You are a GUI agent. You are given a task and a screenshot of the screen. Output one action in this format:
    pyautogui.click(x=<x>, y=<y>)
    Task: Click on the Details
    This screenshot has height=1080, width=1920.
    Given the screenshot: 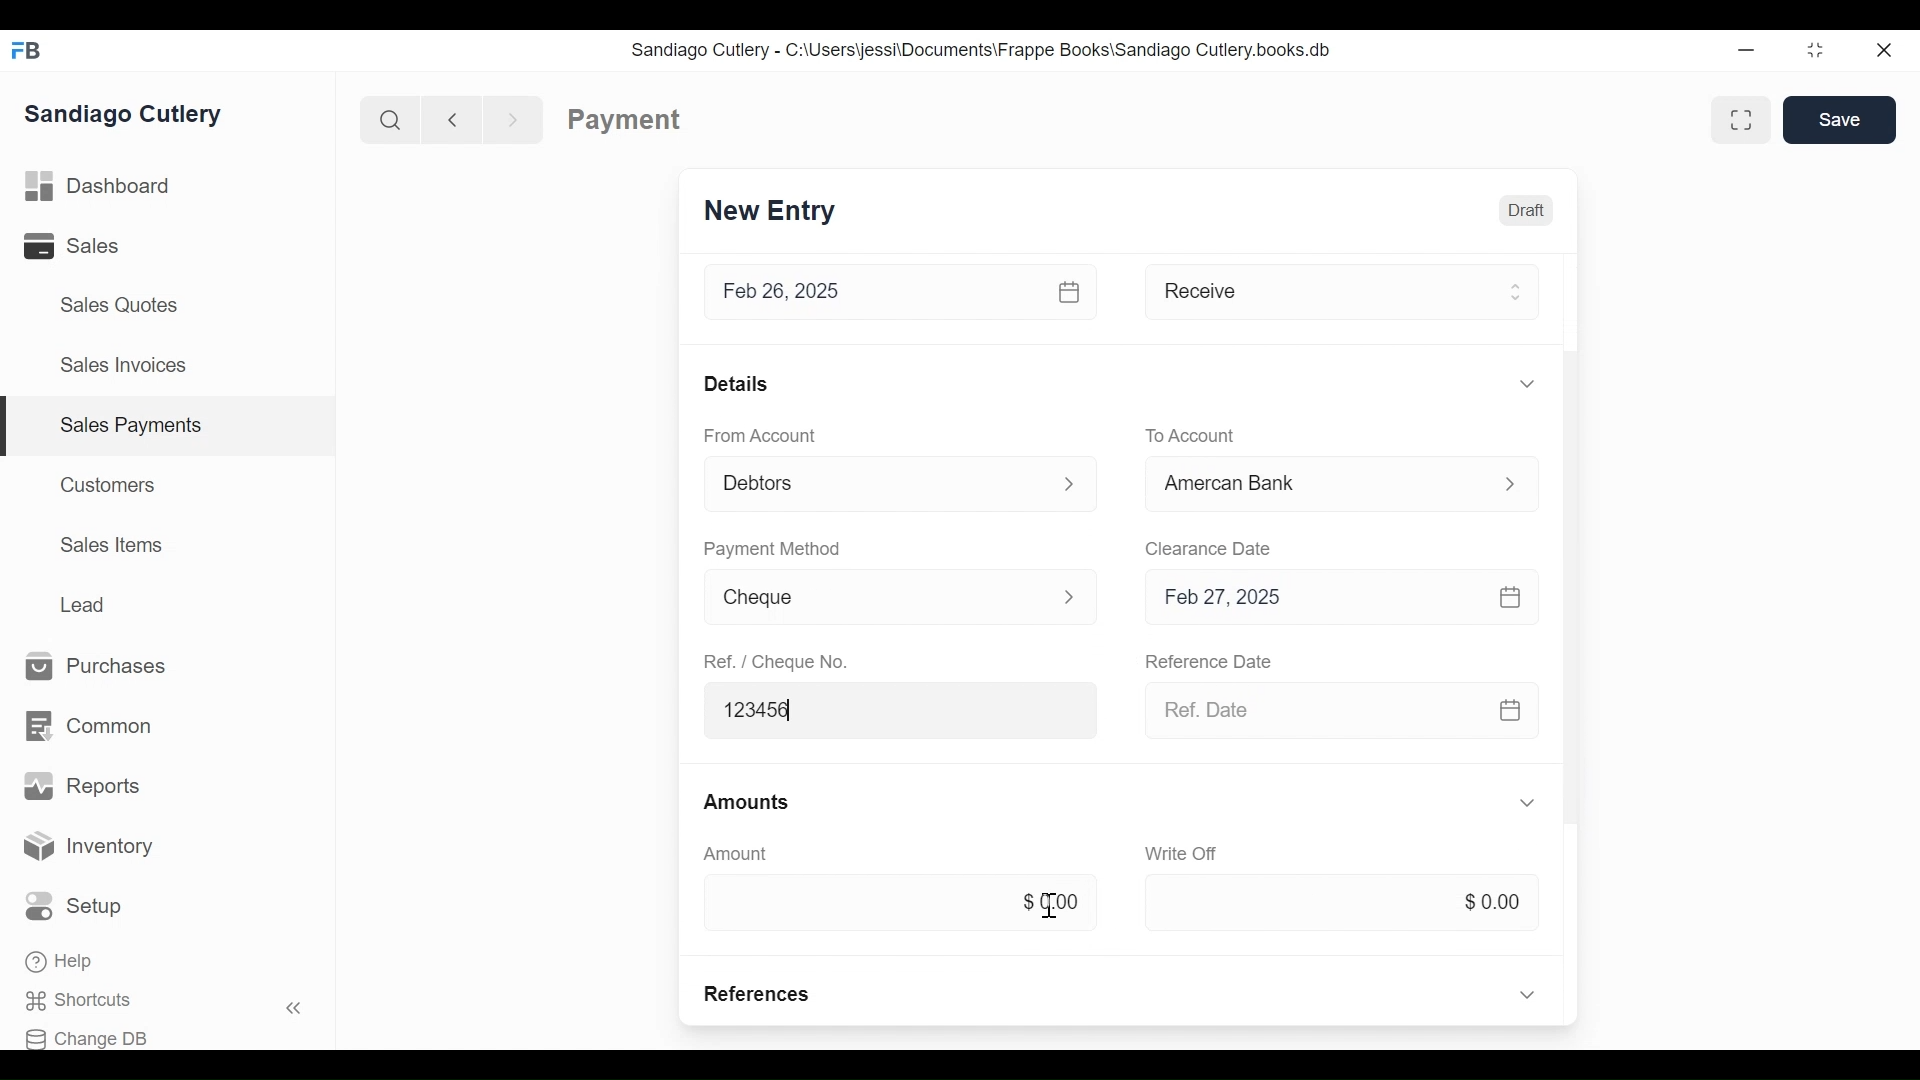 What is the action you would take?
    pyautogui.click(x=736, y=383)
    